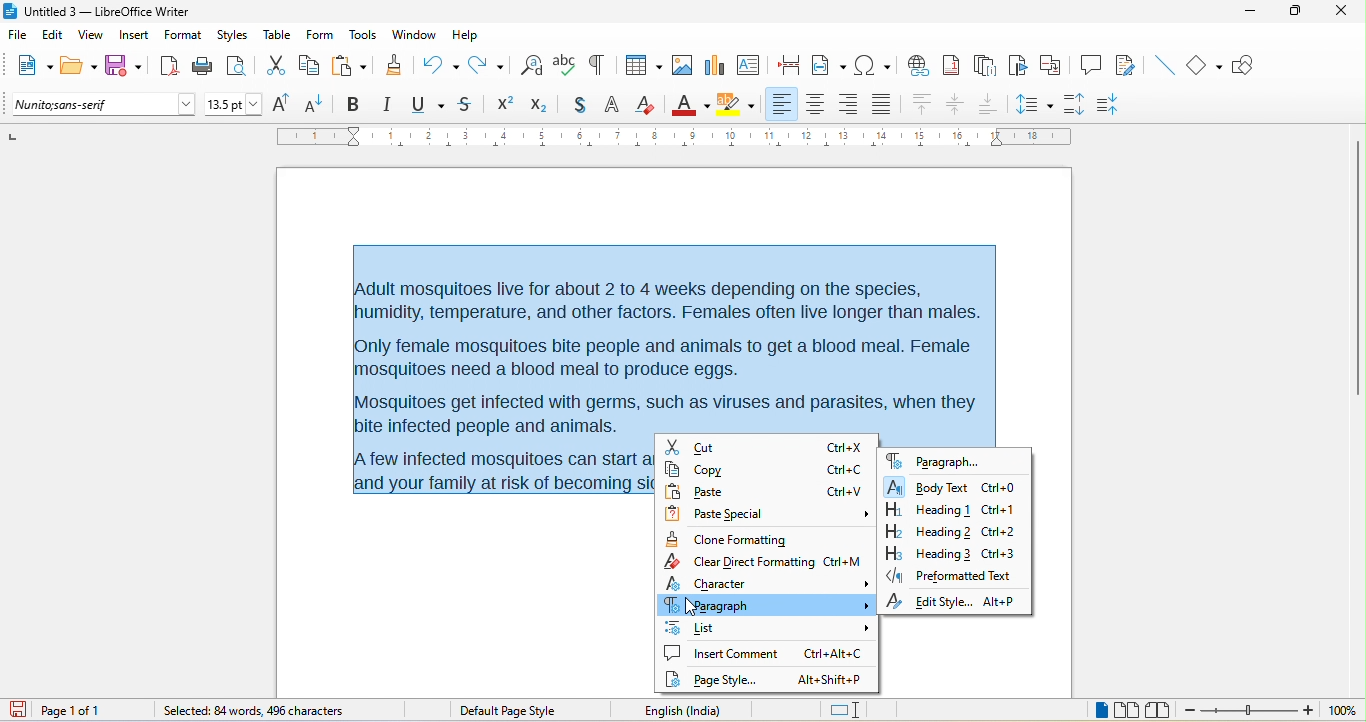  What do you see at coordinates (640, 67) in the screenshot?
I see `table` at bounding box center [640, 67].